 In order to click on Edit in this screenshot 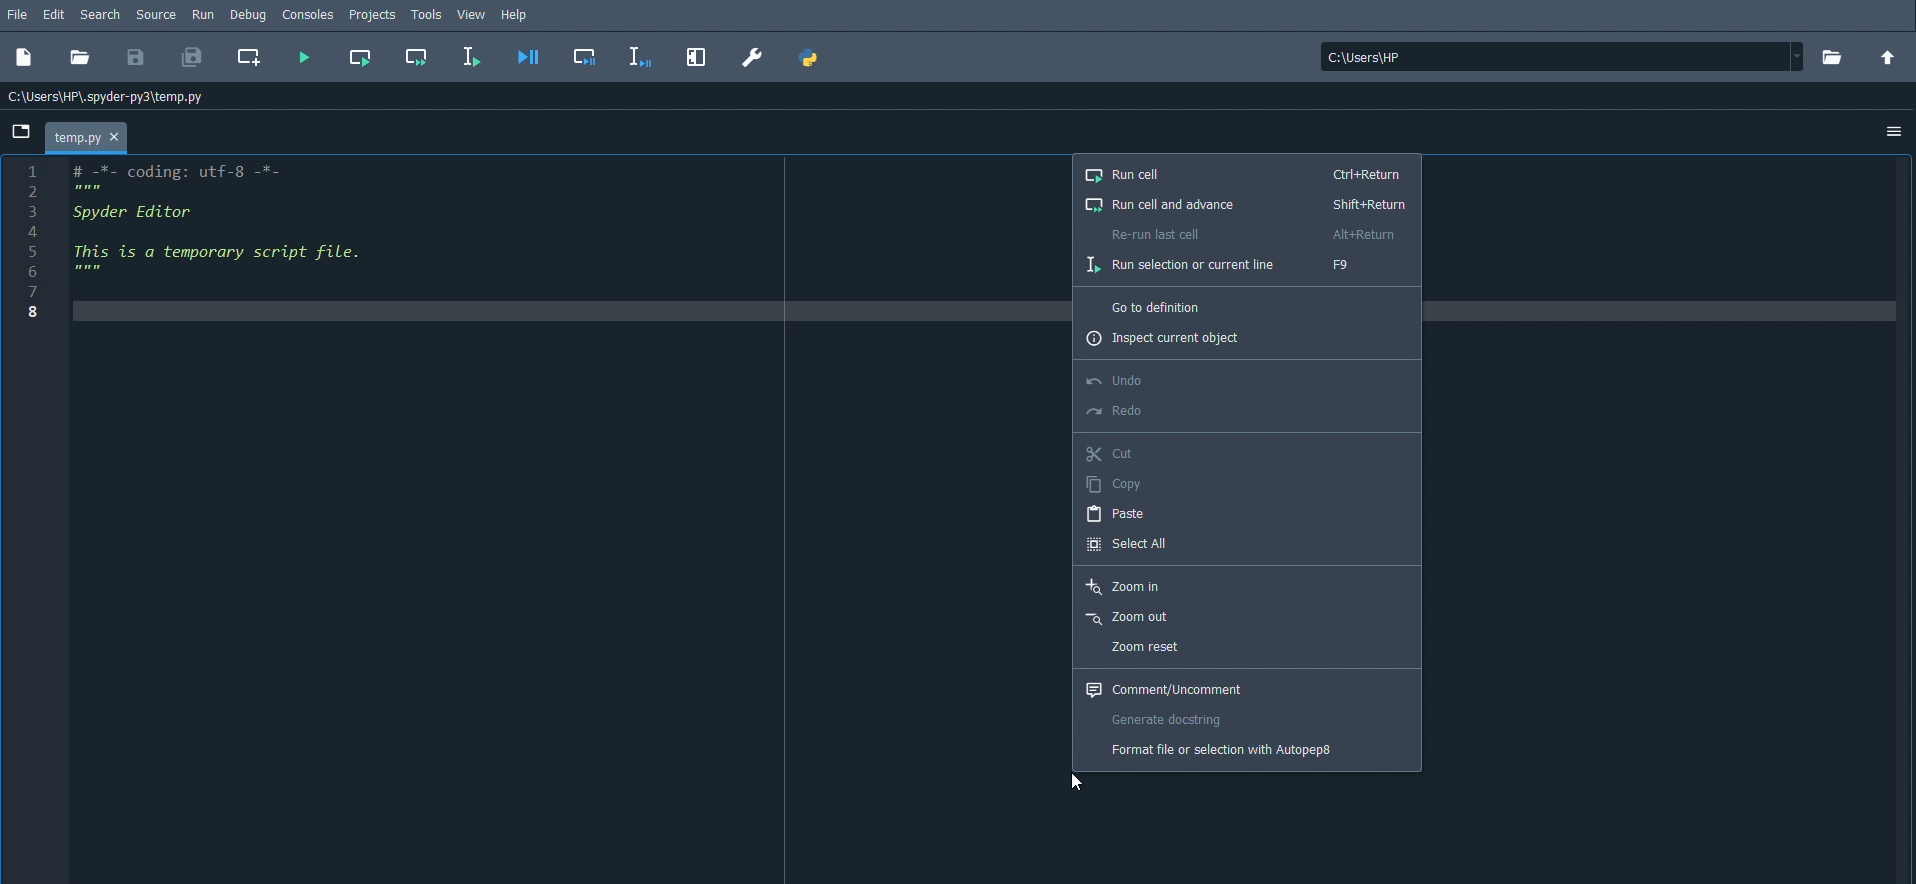, I will do `click(56, 15)`.